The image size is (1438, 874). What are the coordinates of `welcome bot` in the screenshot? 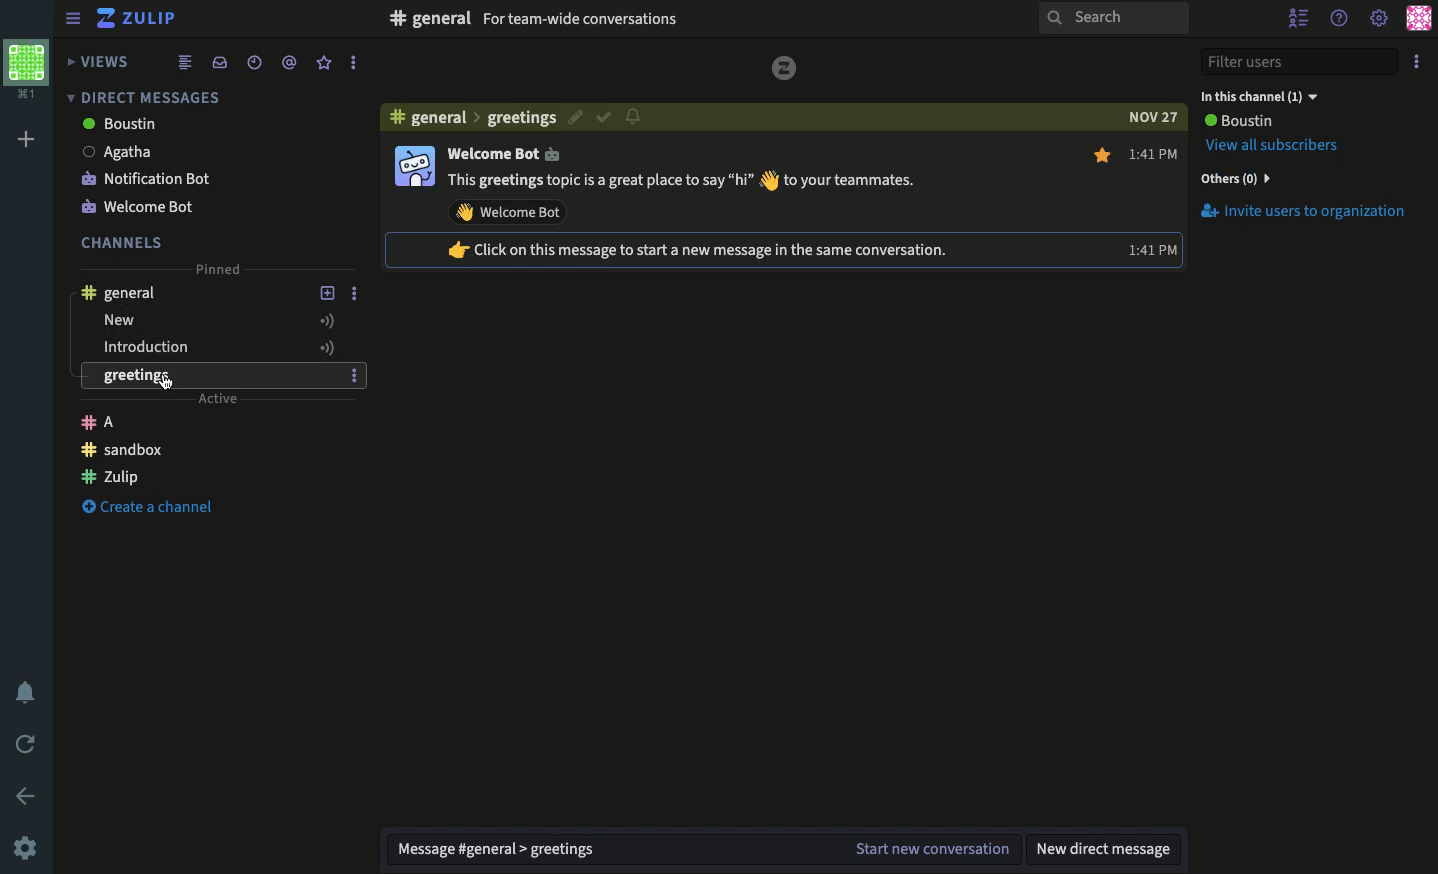 It's located at (505, 154).